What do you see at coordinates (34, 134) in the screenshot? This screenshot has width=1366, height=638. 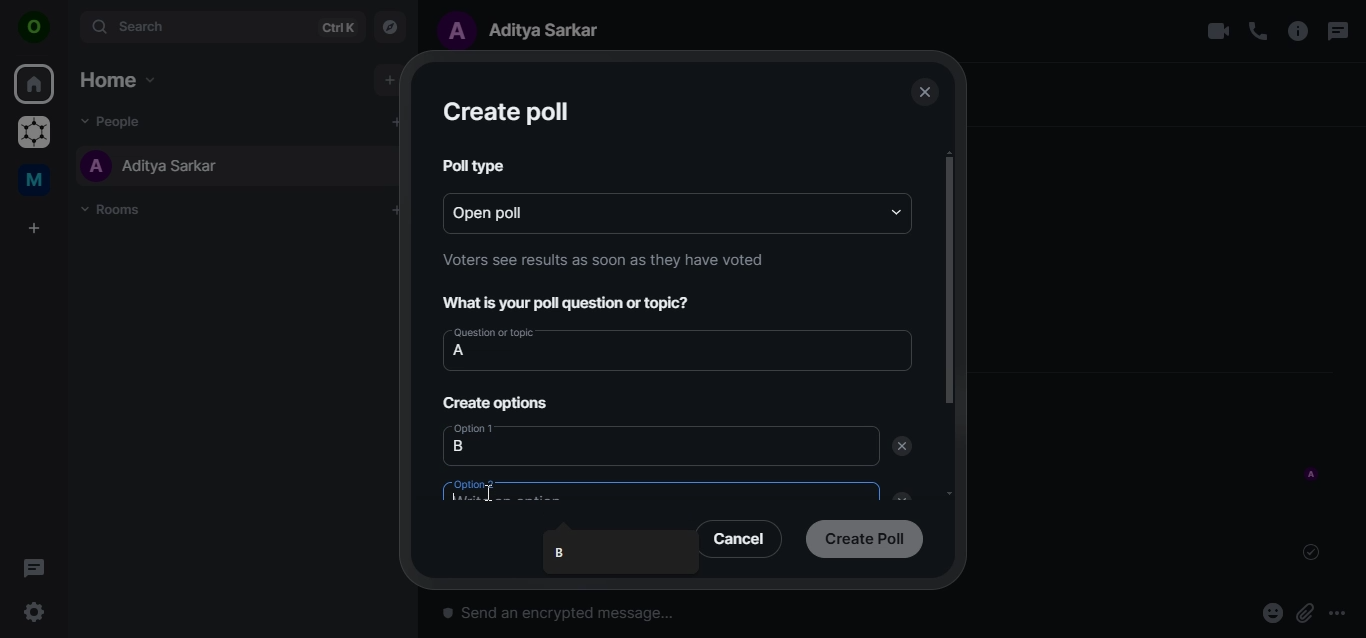 I see `graoheneos` at bounding box center [34, 134].